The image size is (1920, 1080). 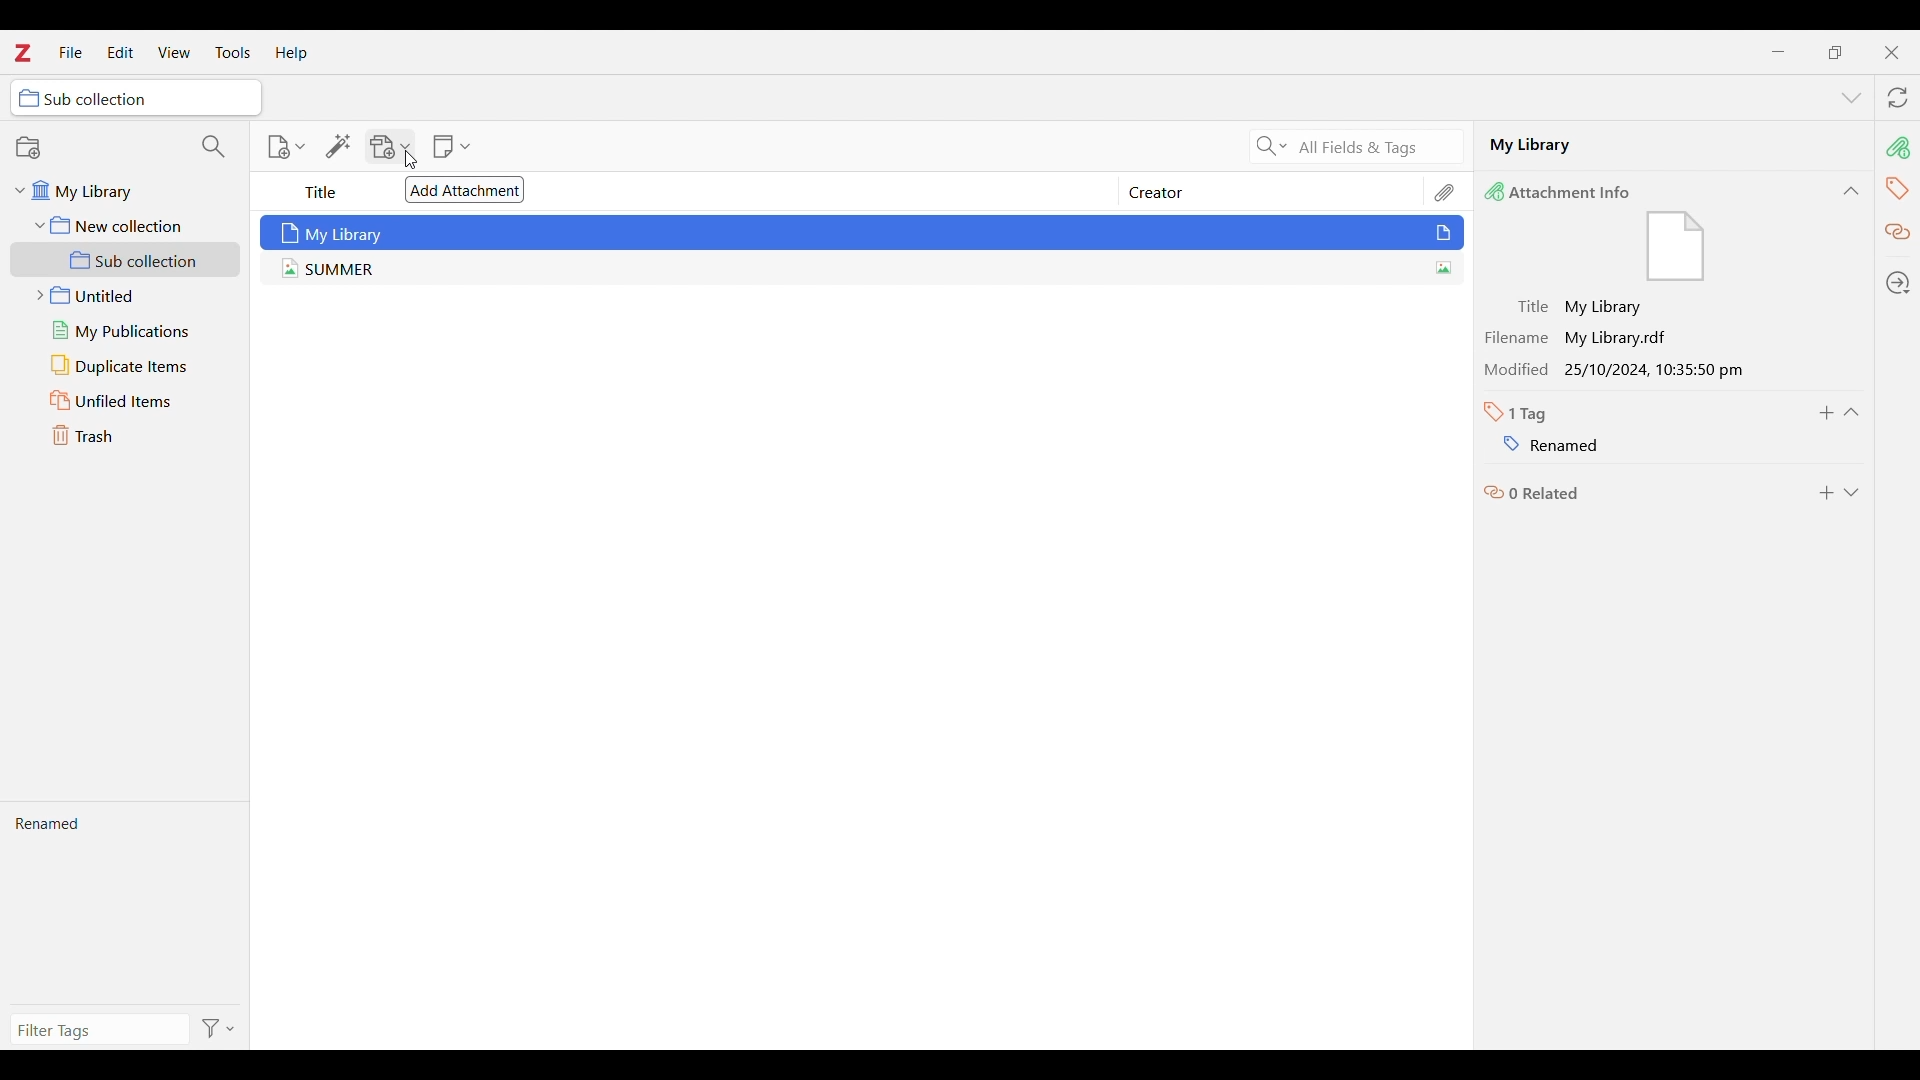 I want to click on Filter options, so click(x=219, y=1027).